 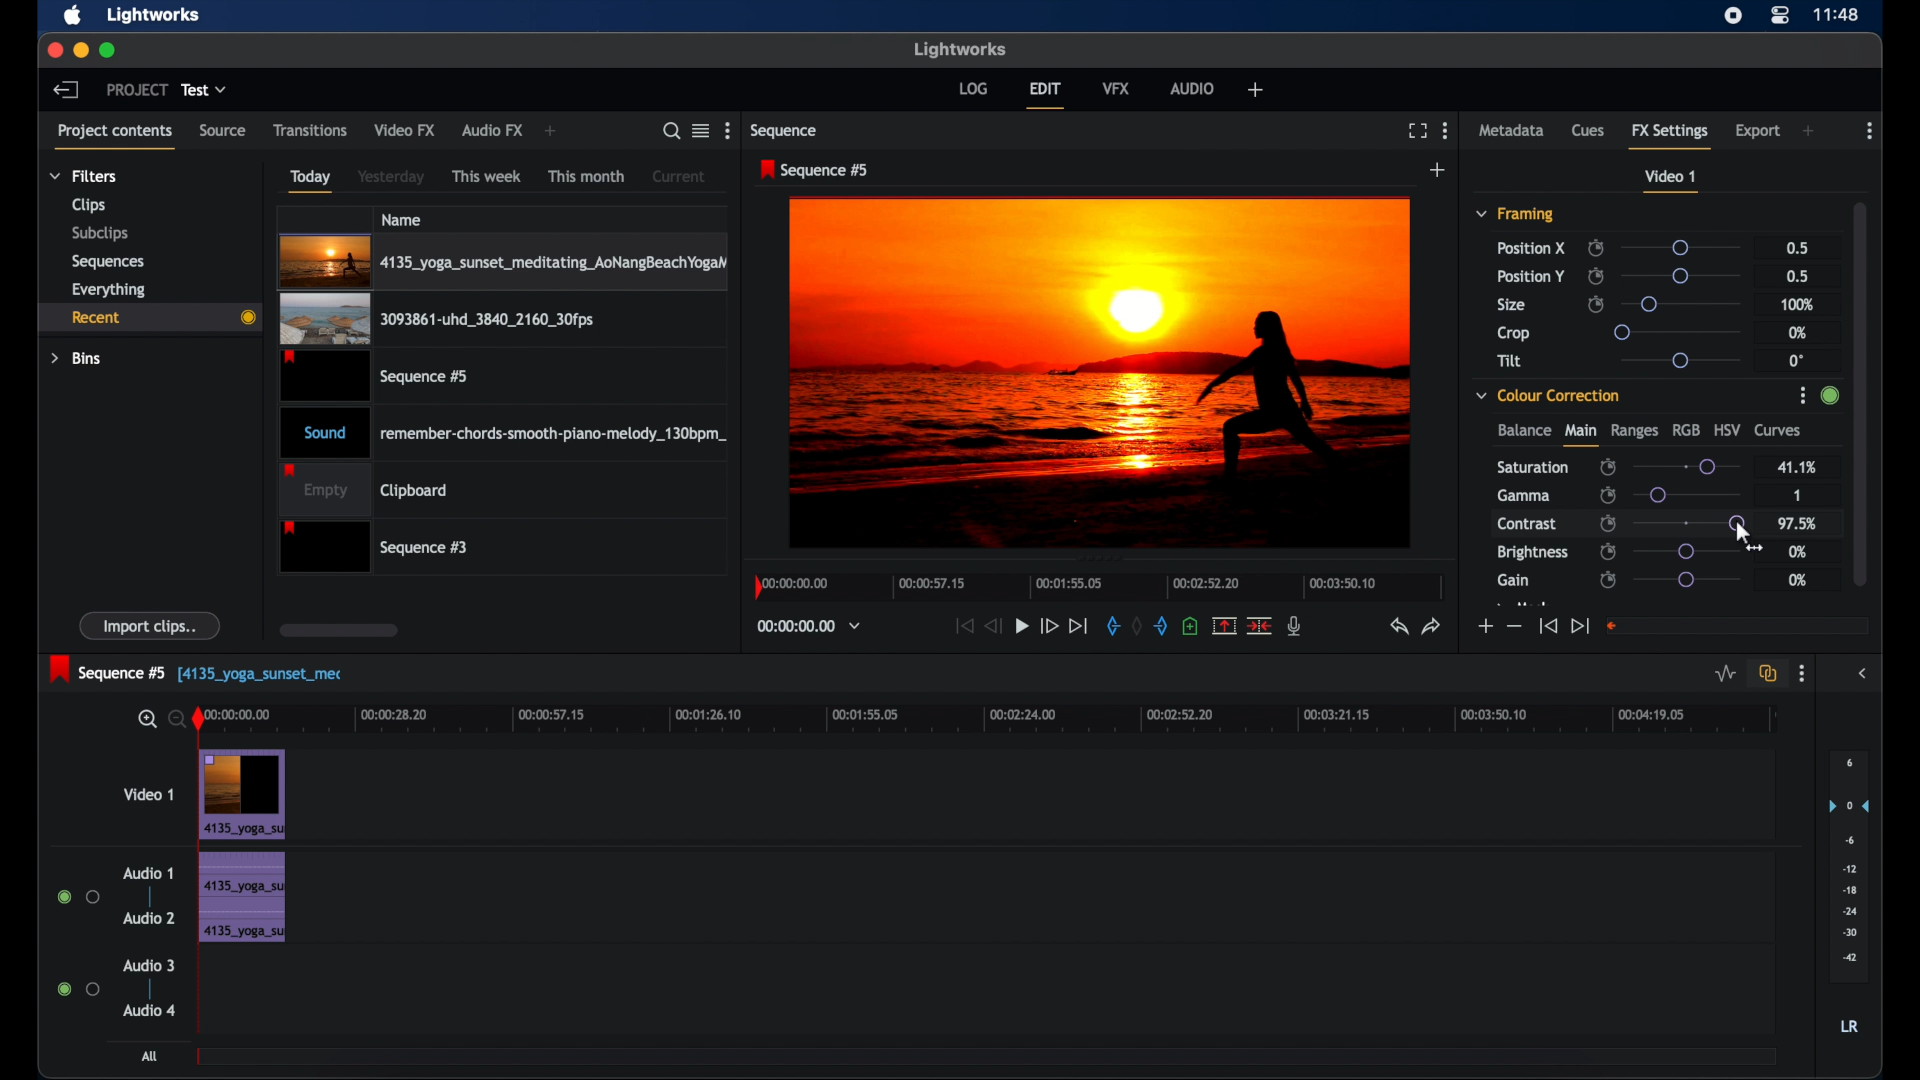 What do you see at coordinates (240, 897) in the screenshot?
I see `audio ` at bounding box center [240, 897].